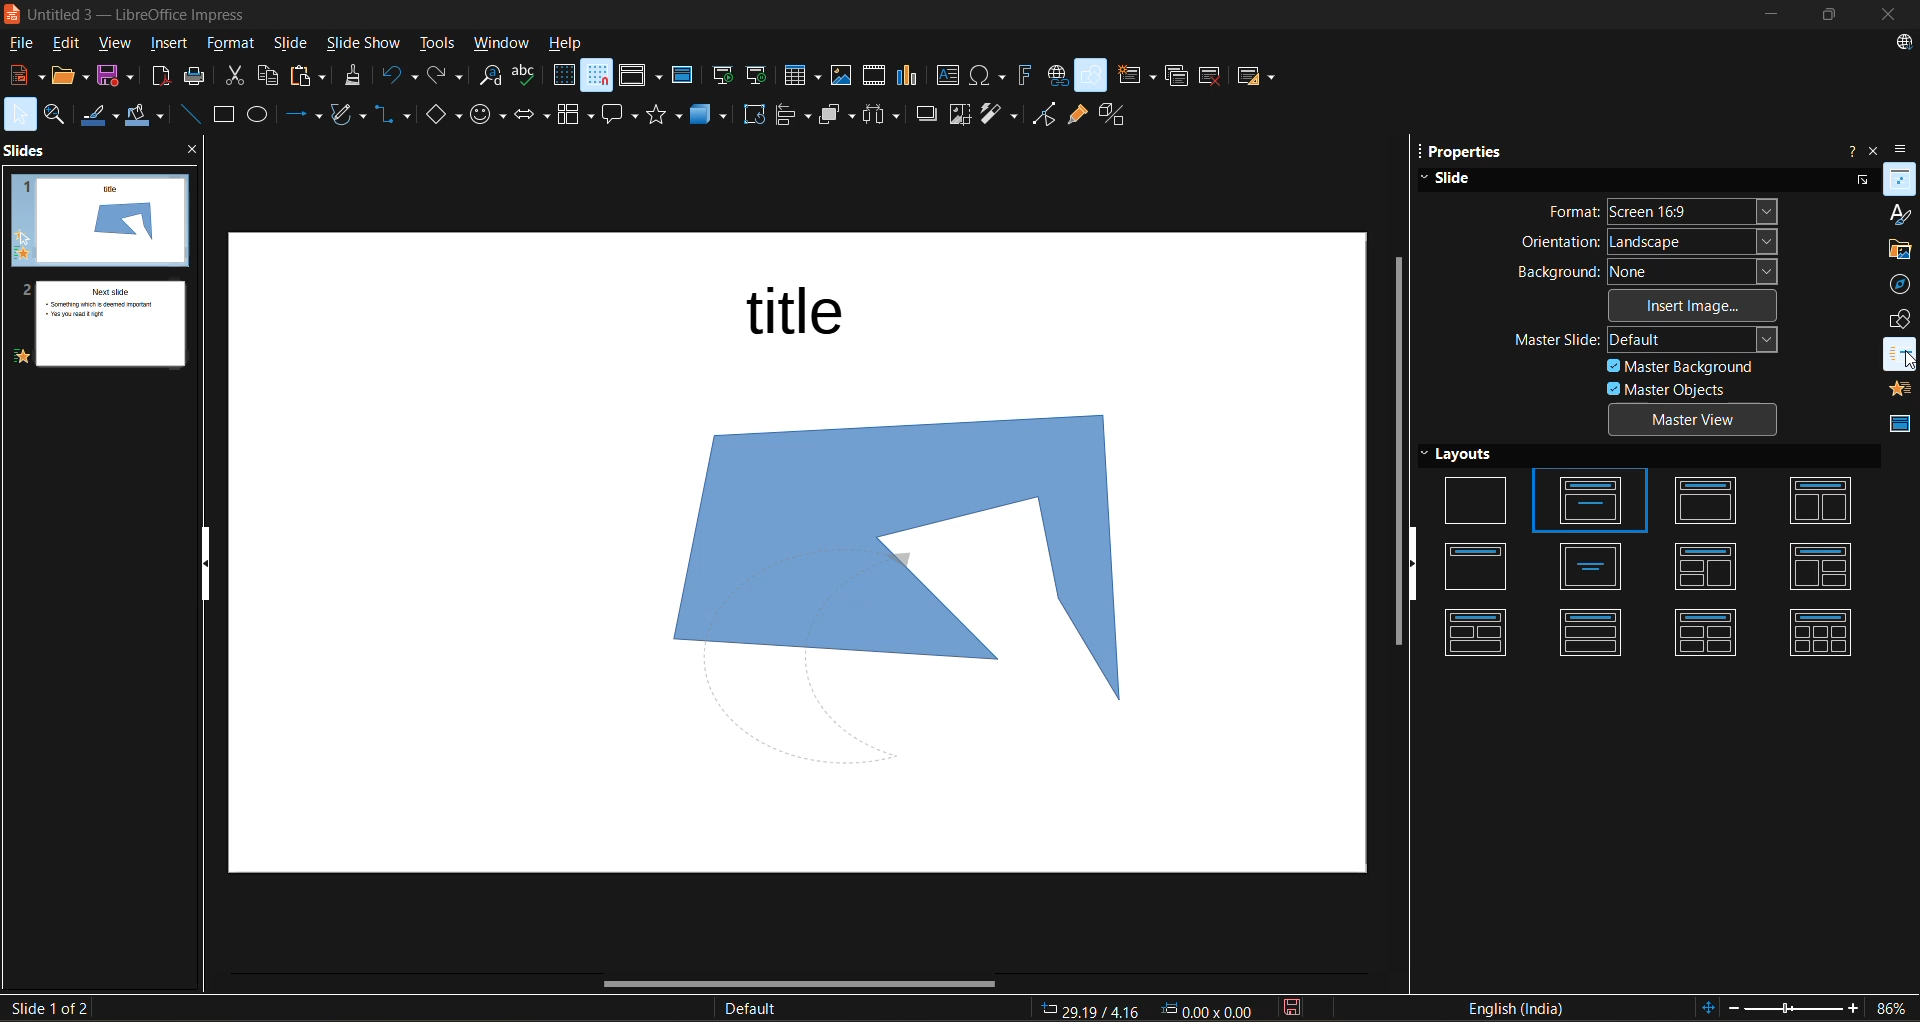  Describe the element at coordinates (1458, 178) in the screenshot. I see `slide` at that location.